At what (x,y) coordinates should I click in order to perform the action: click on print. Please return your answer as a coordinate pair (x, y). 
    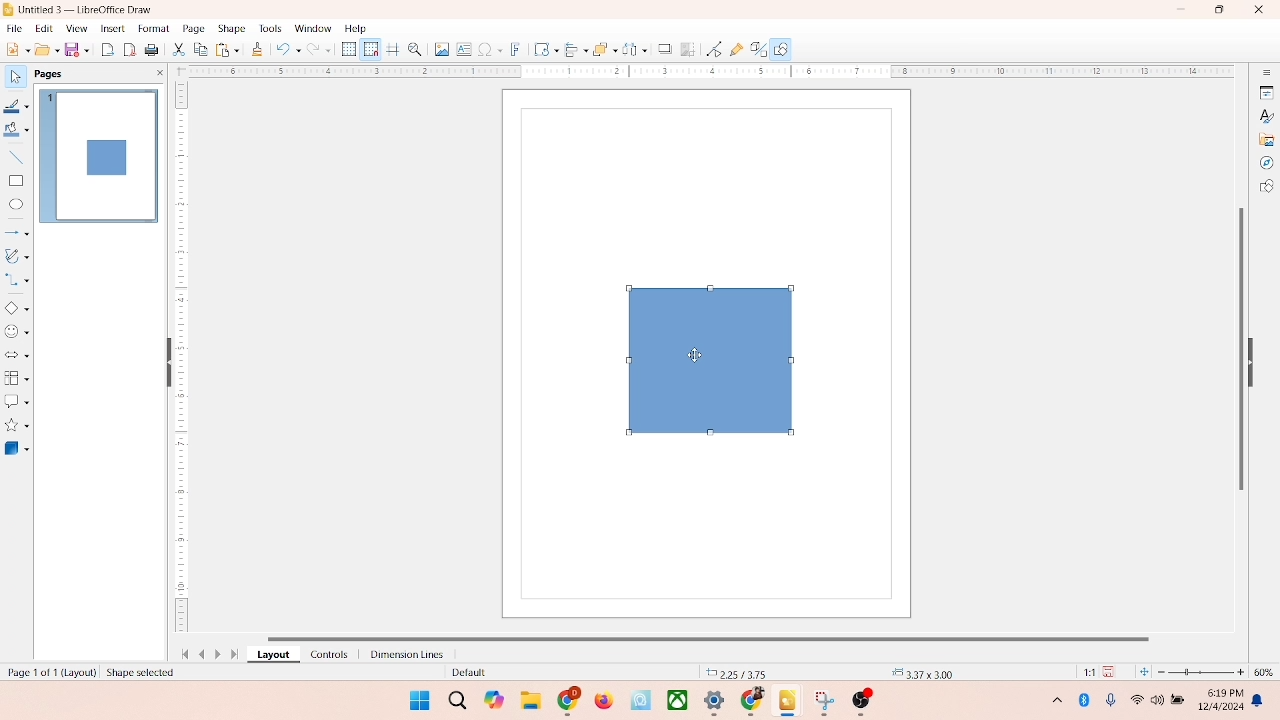
    Looking at the image, I should click on (226, 49).